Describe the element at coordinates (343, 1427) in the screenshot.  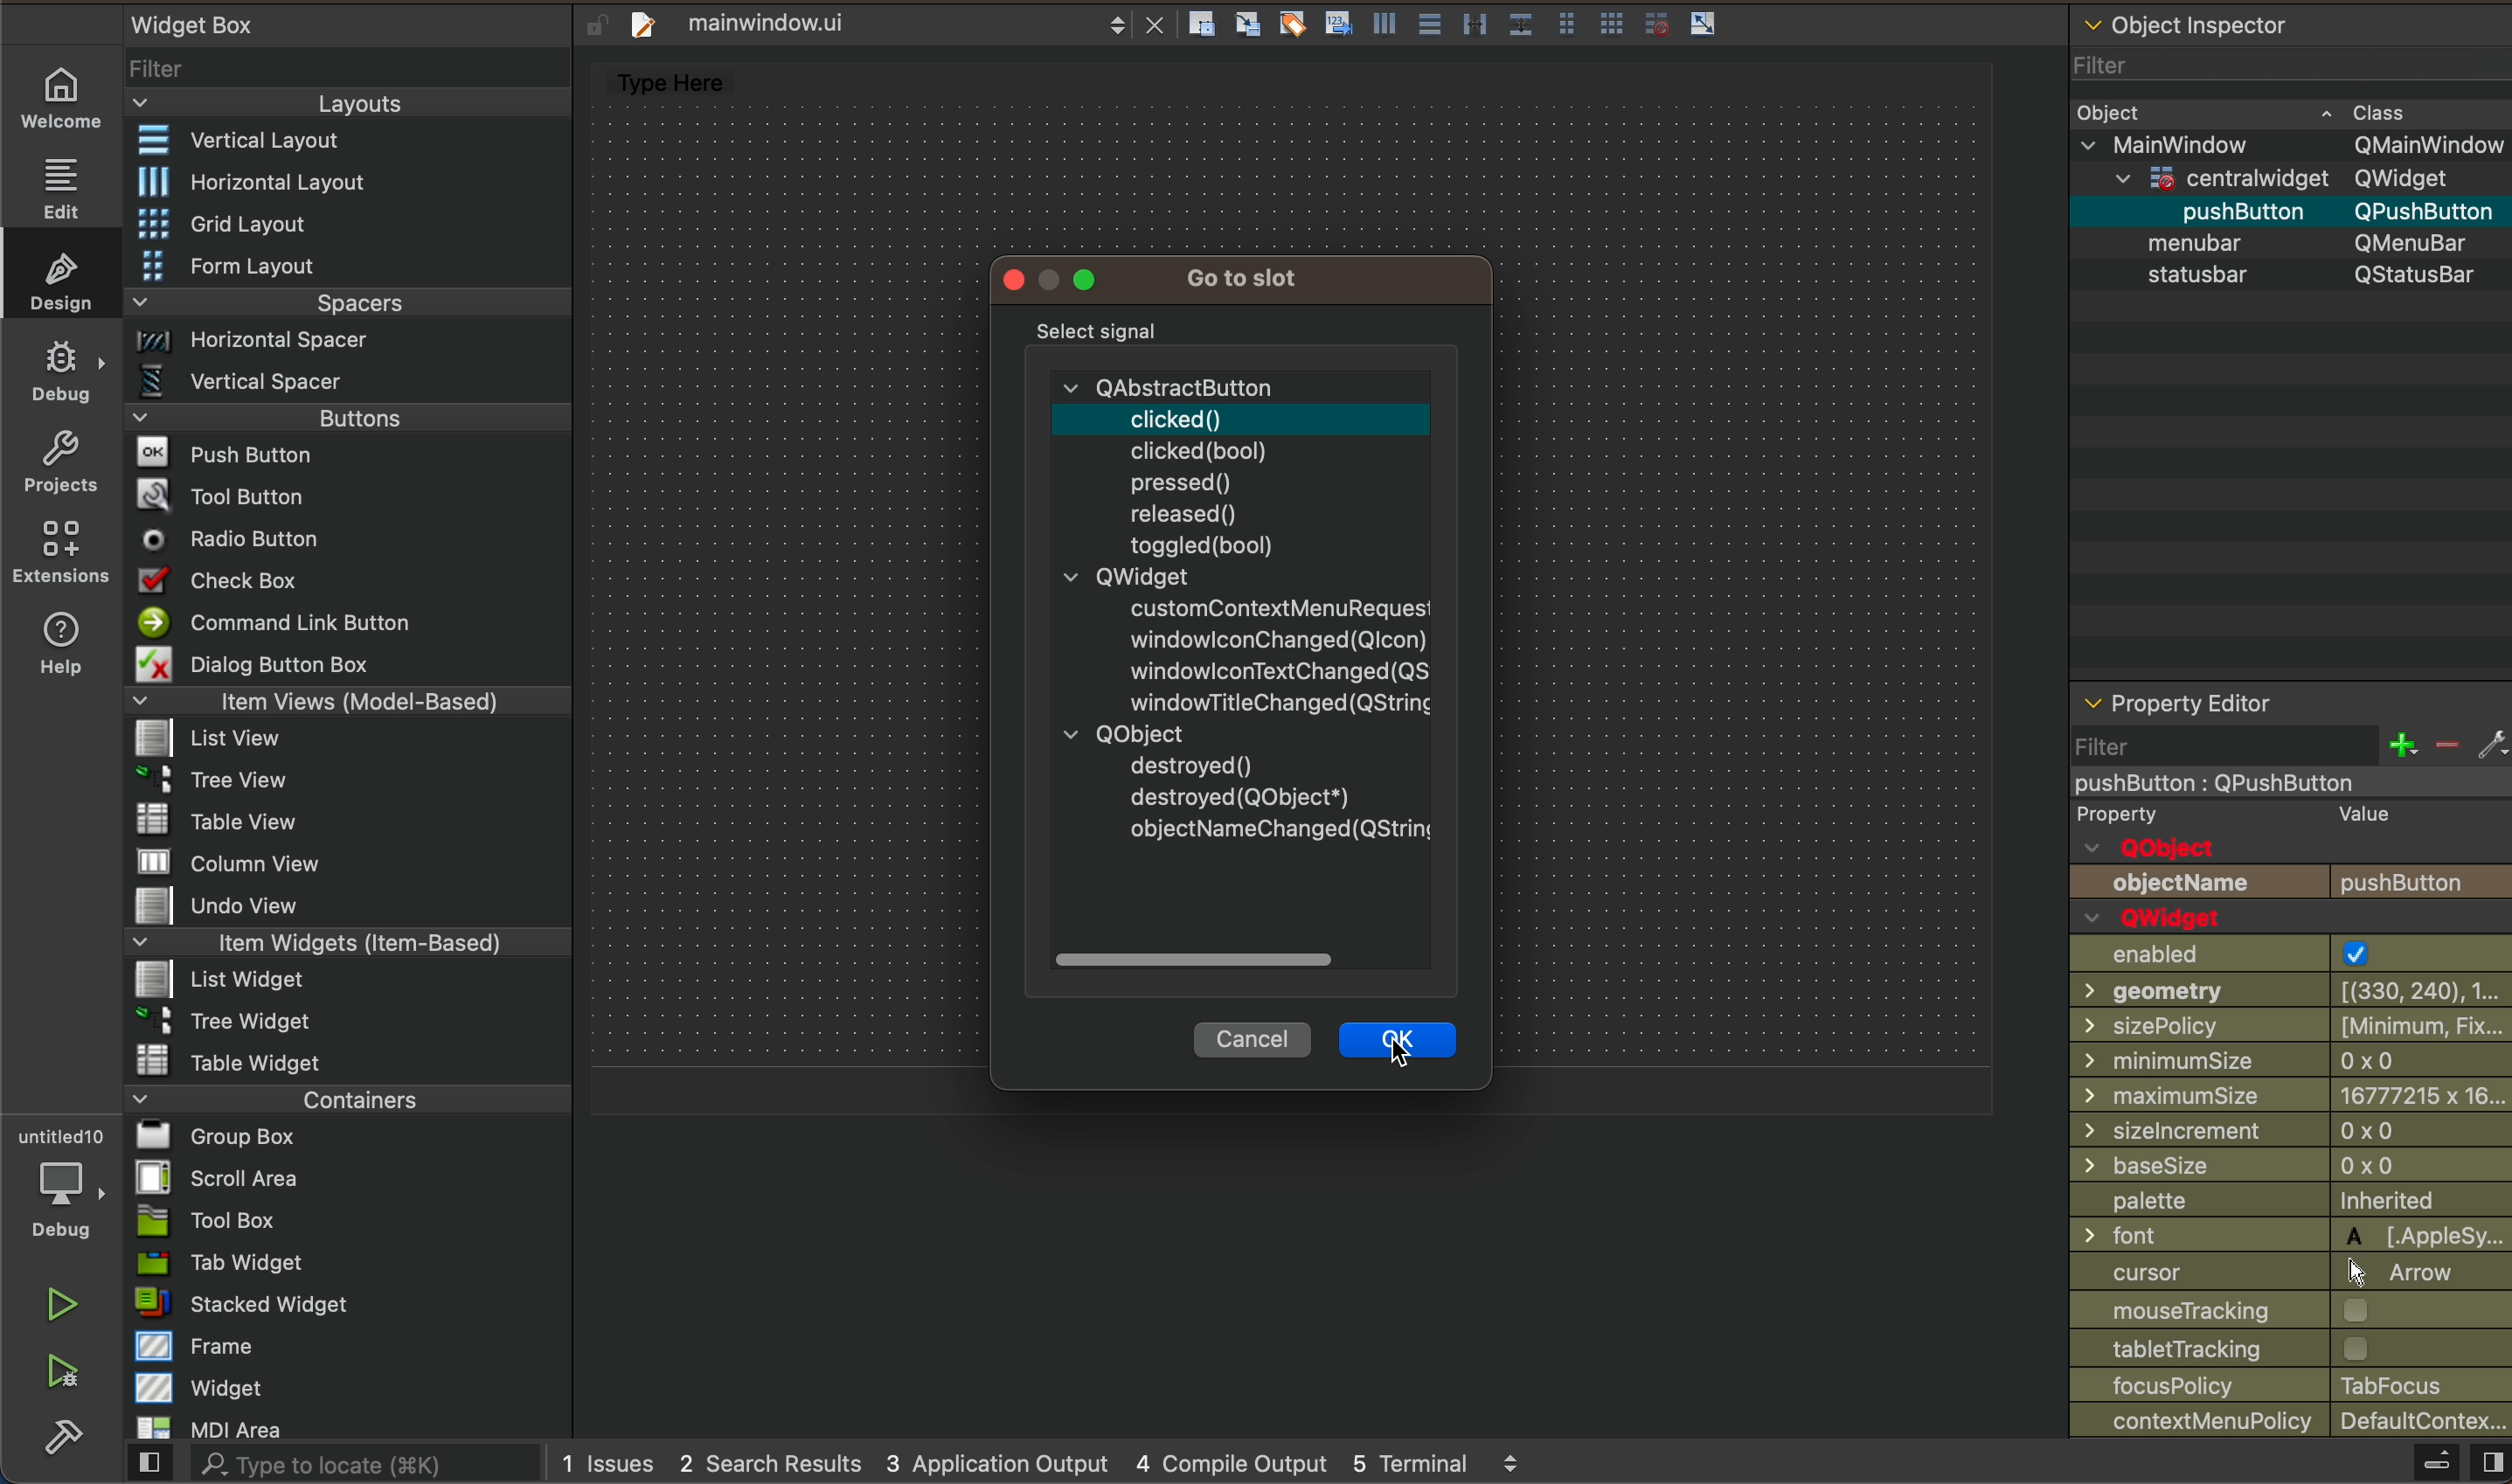
I see `mdi area` at that location.